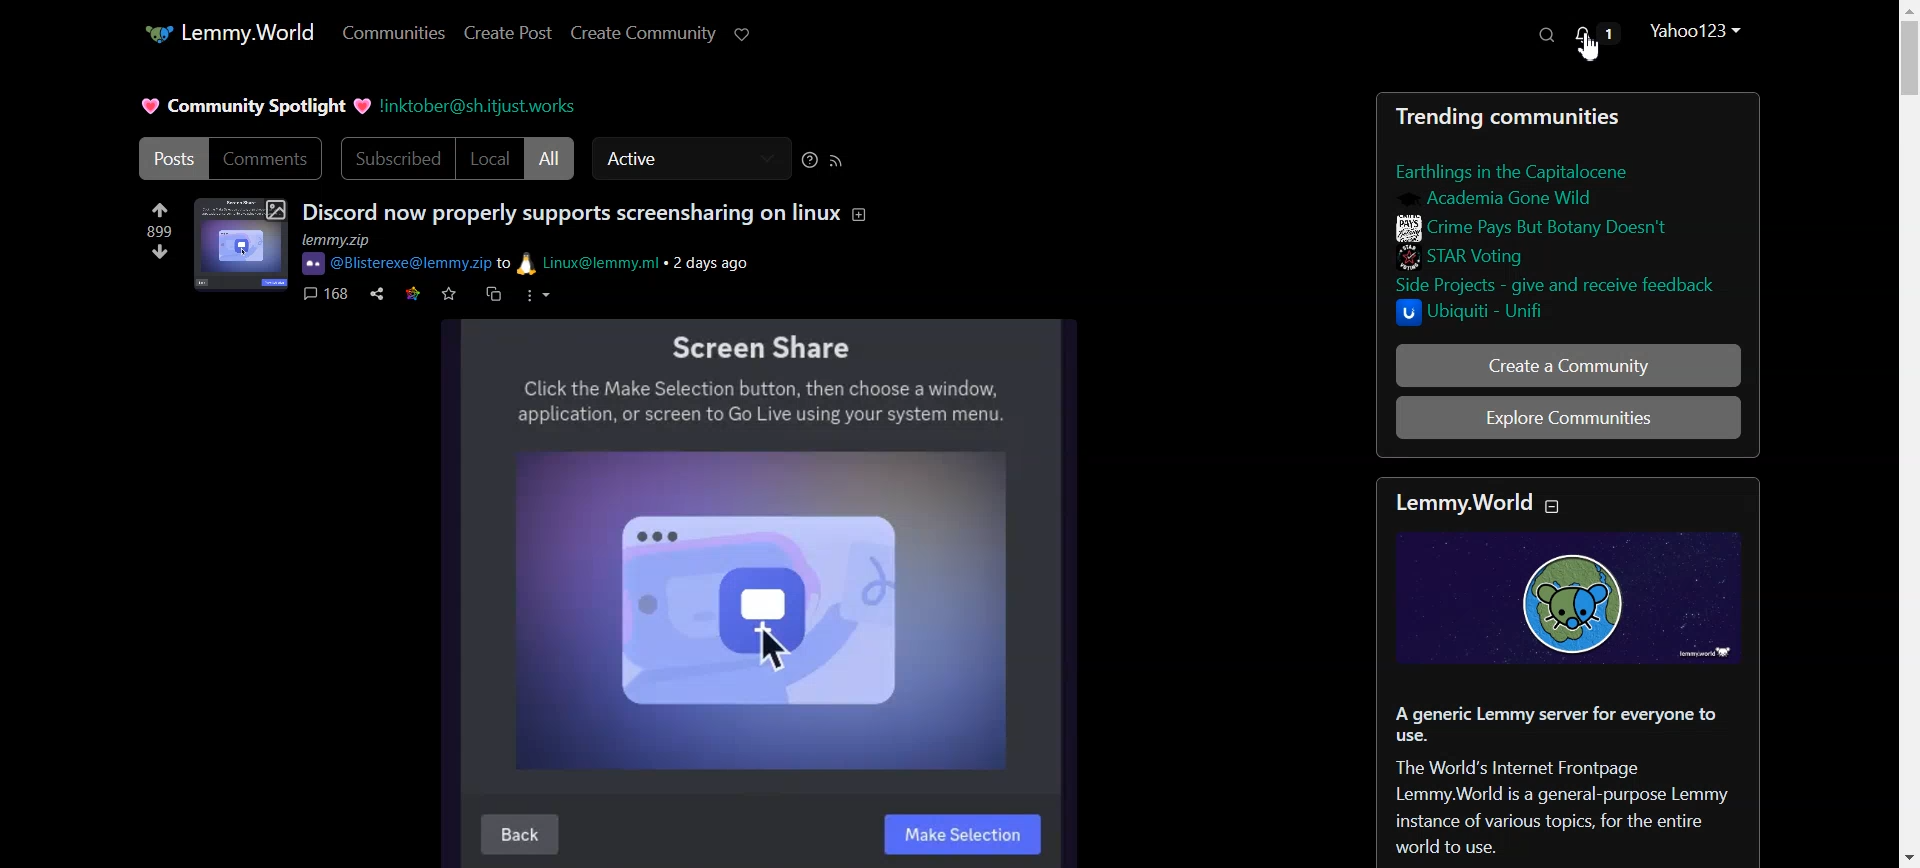 The width and height of the screenshot is (1920, 868). I want to click on Create Post, so click(508, 34).